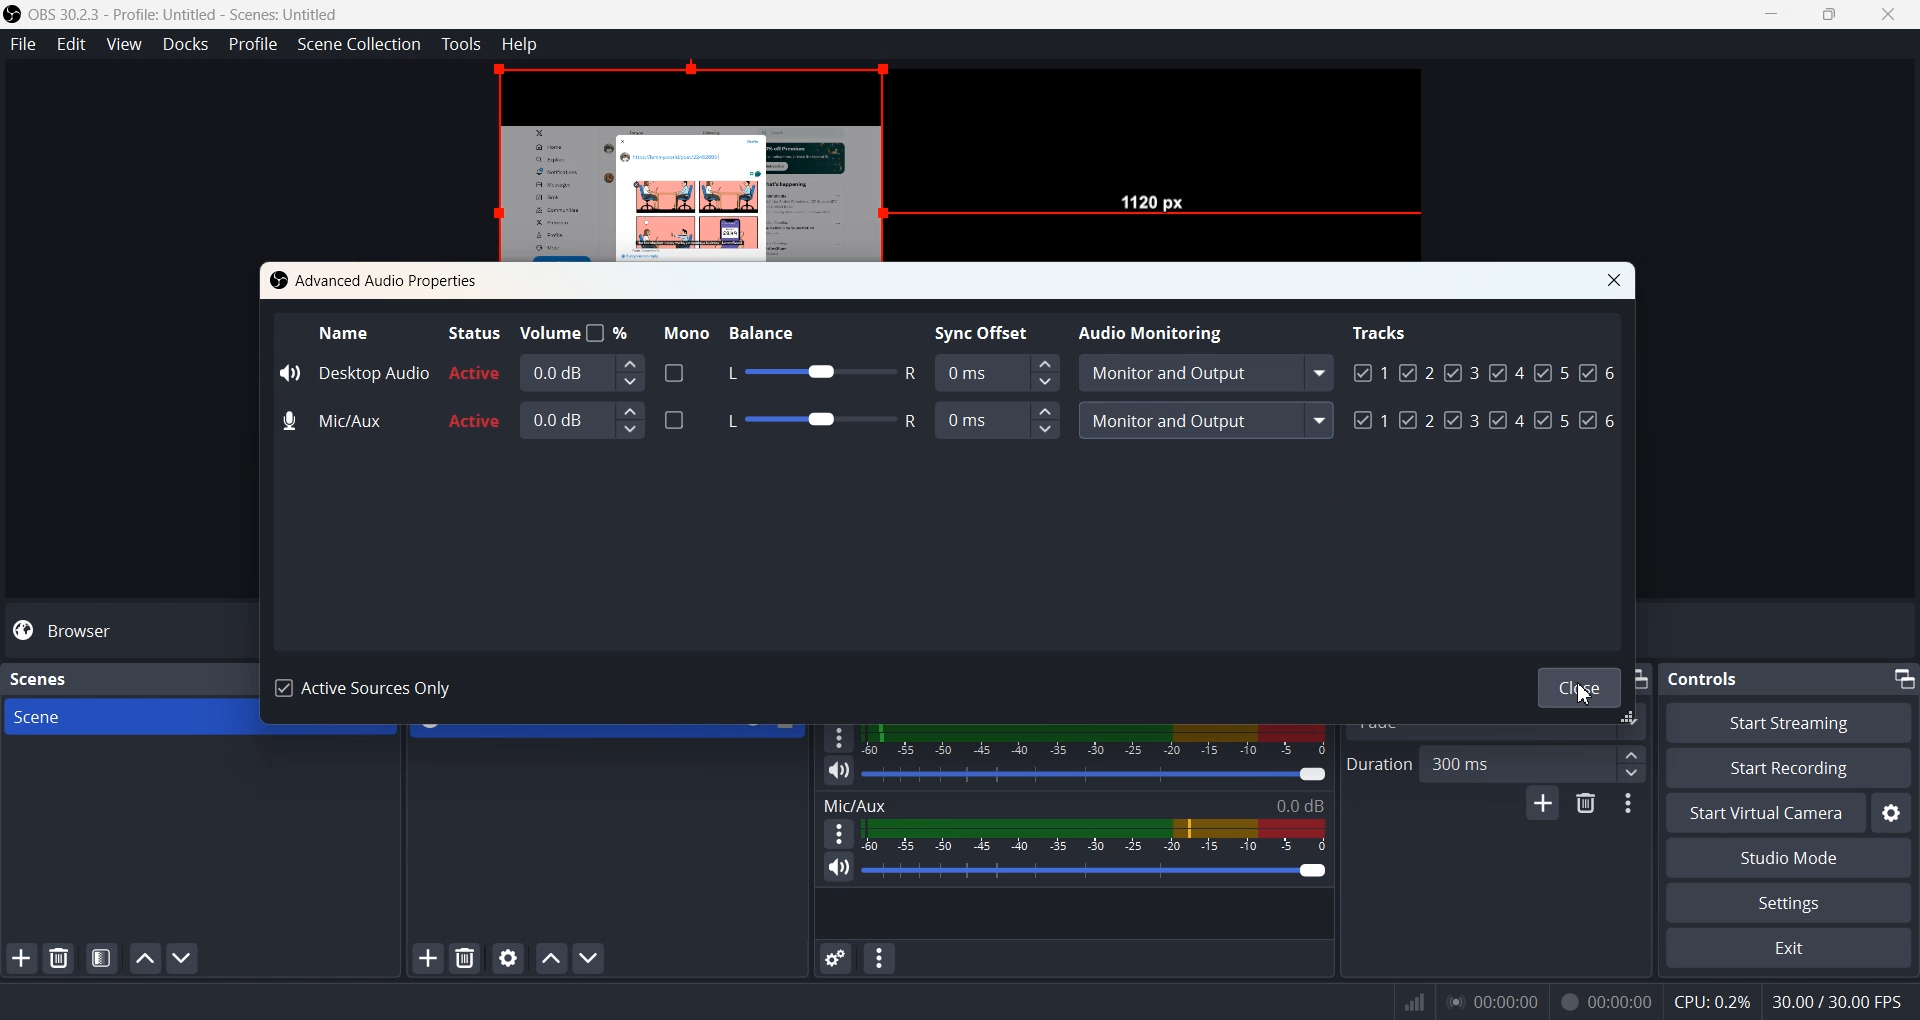  I want to click on More, so click(836, 833).